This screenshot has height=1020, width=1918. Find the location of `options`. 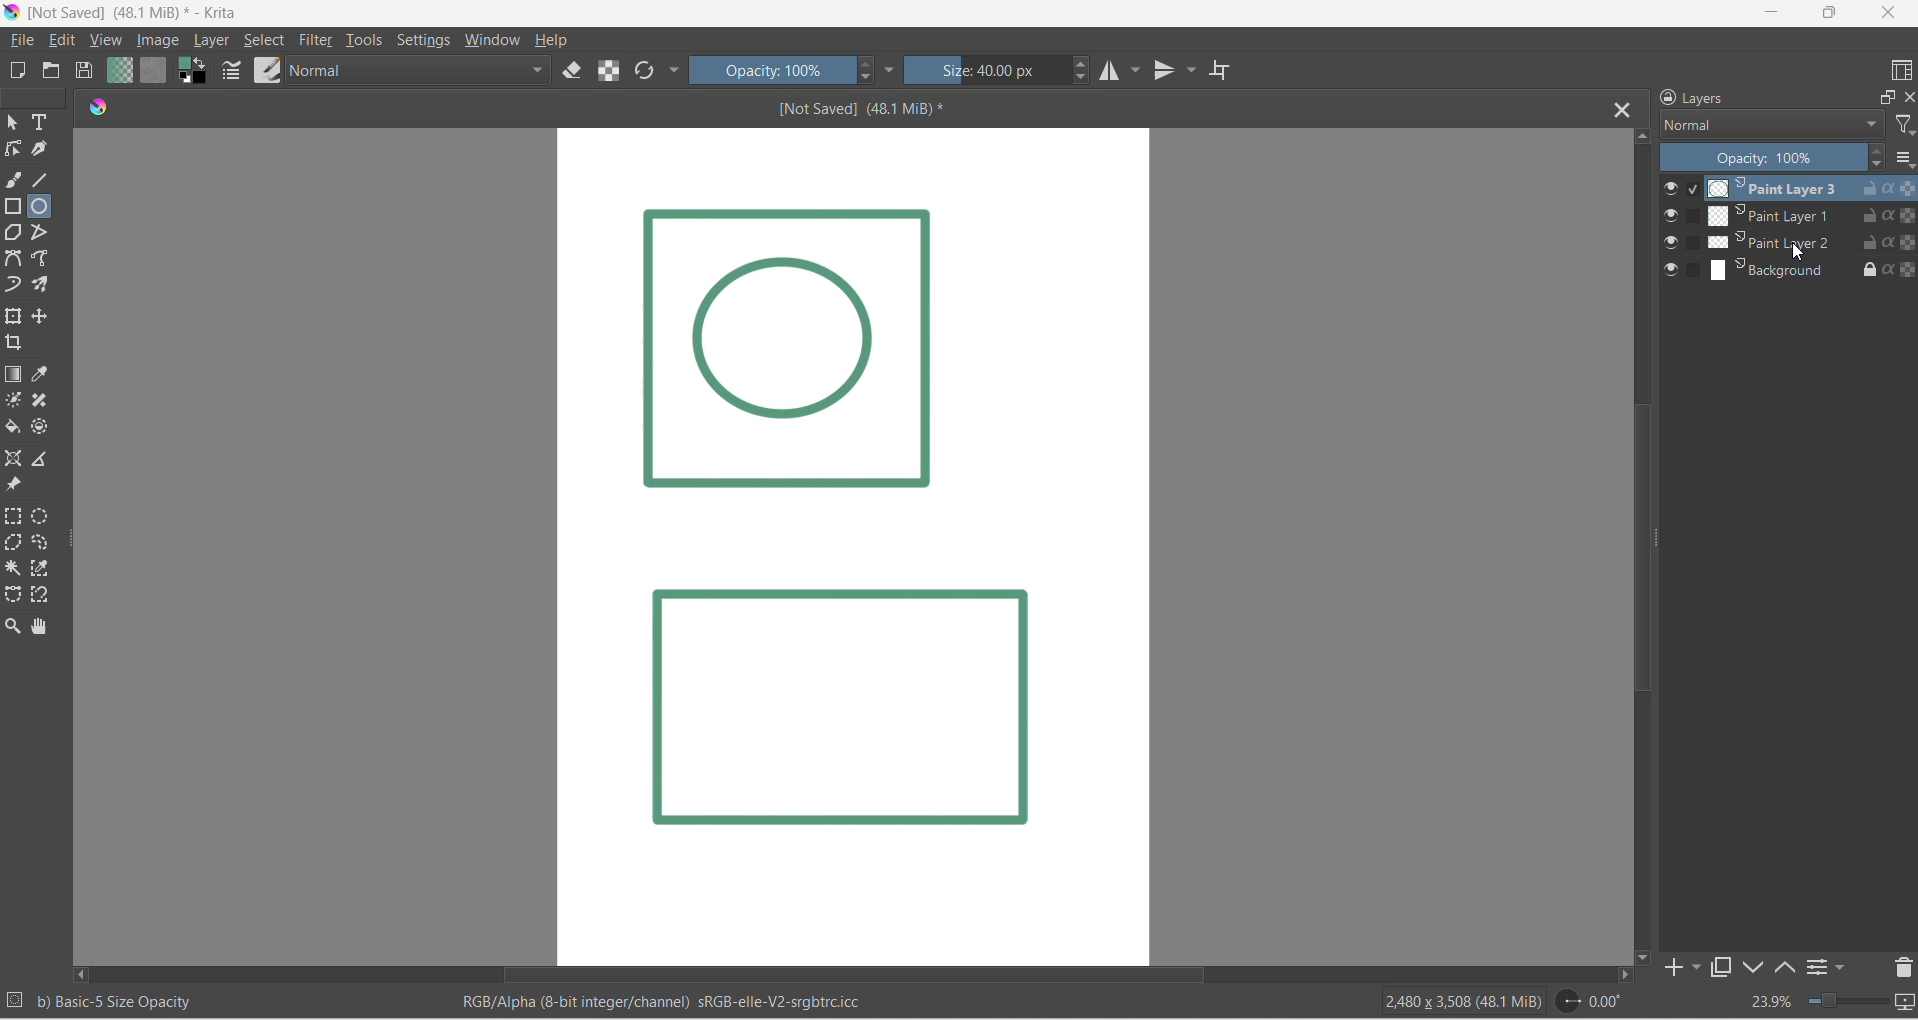

options is located at coordinates (1906, 157).